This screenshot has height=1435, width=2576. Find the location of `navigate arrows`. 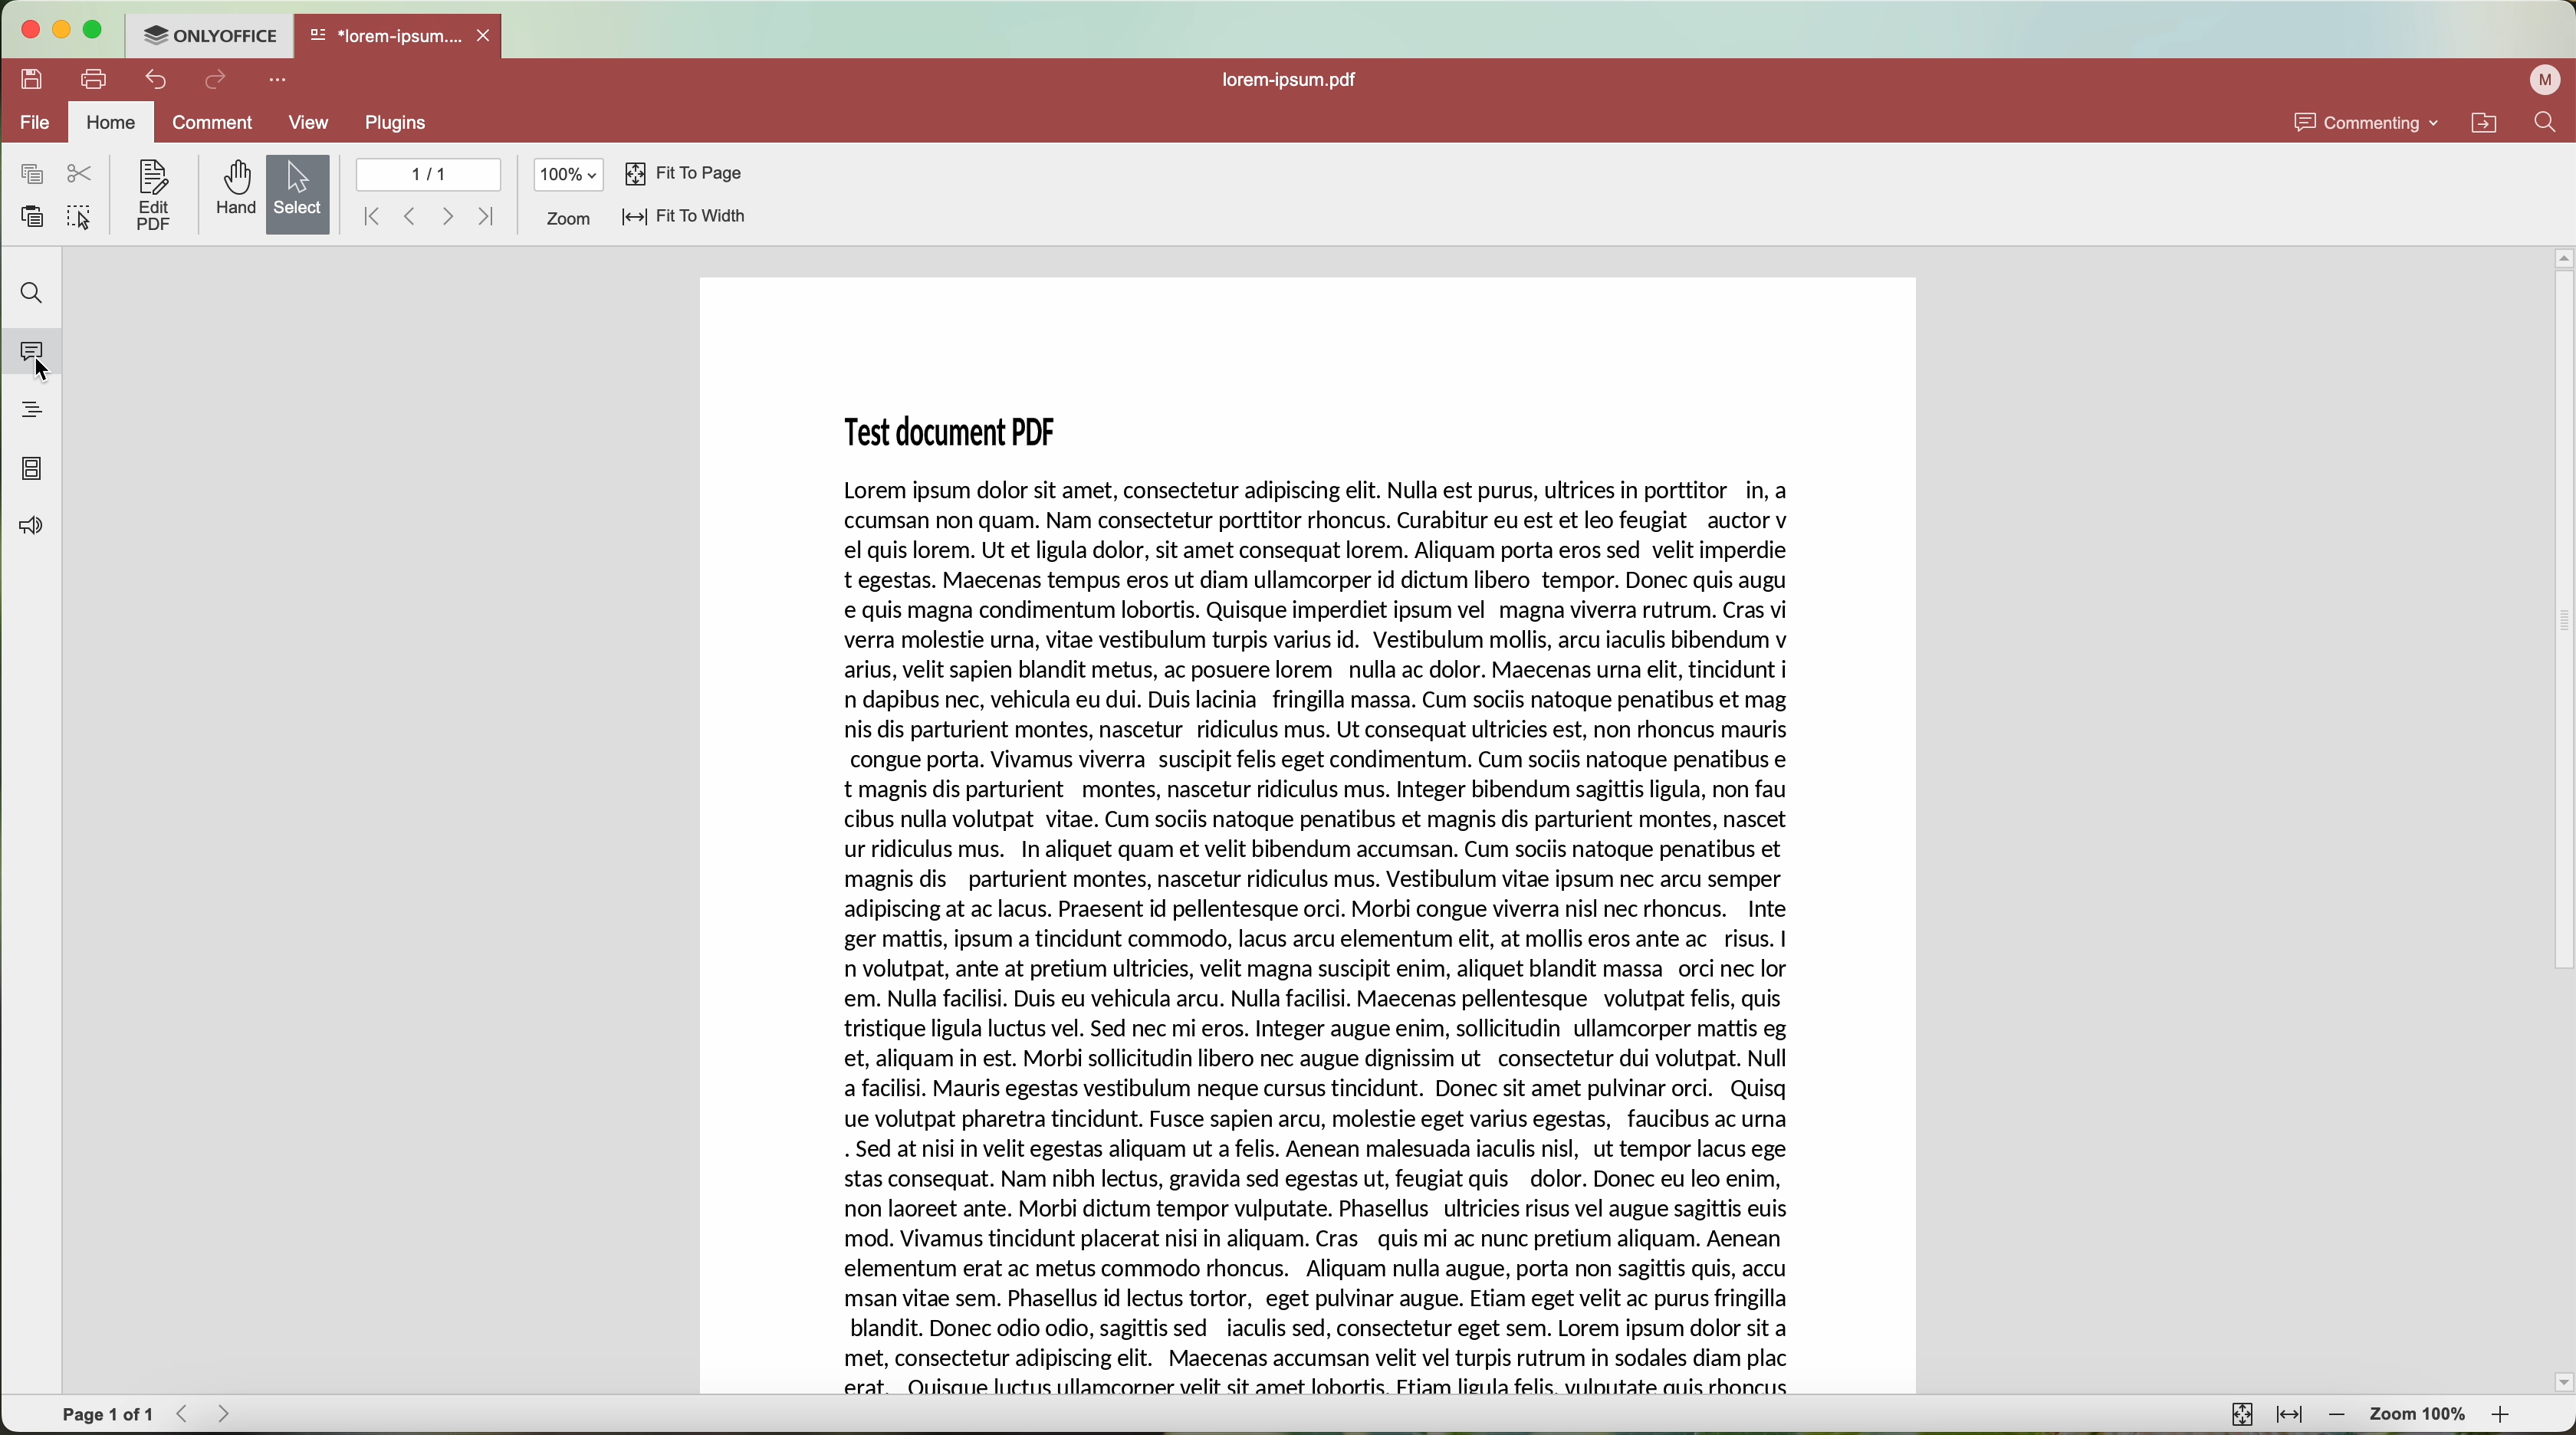

navigate arrows is located at coordinates (428, 216).